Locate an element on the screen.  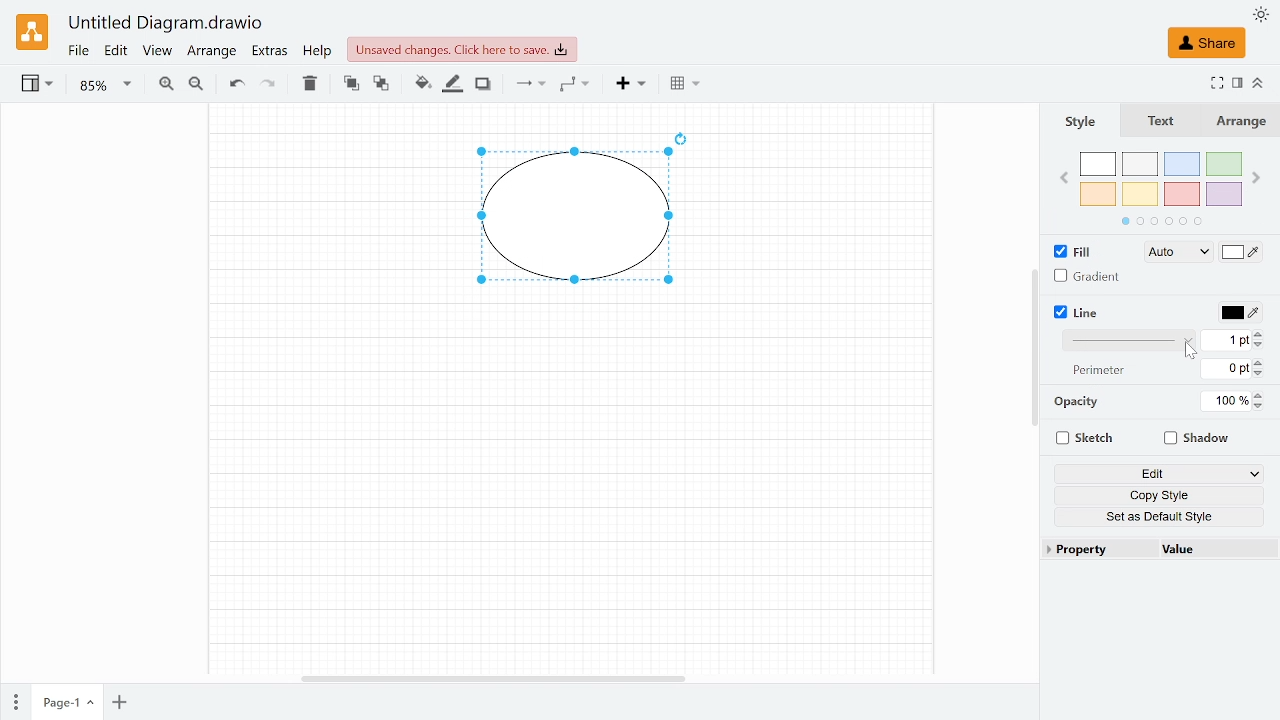
Line is located at coordinates (1090, 313).